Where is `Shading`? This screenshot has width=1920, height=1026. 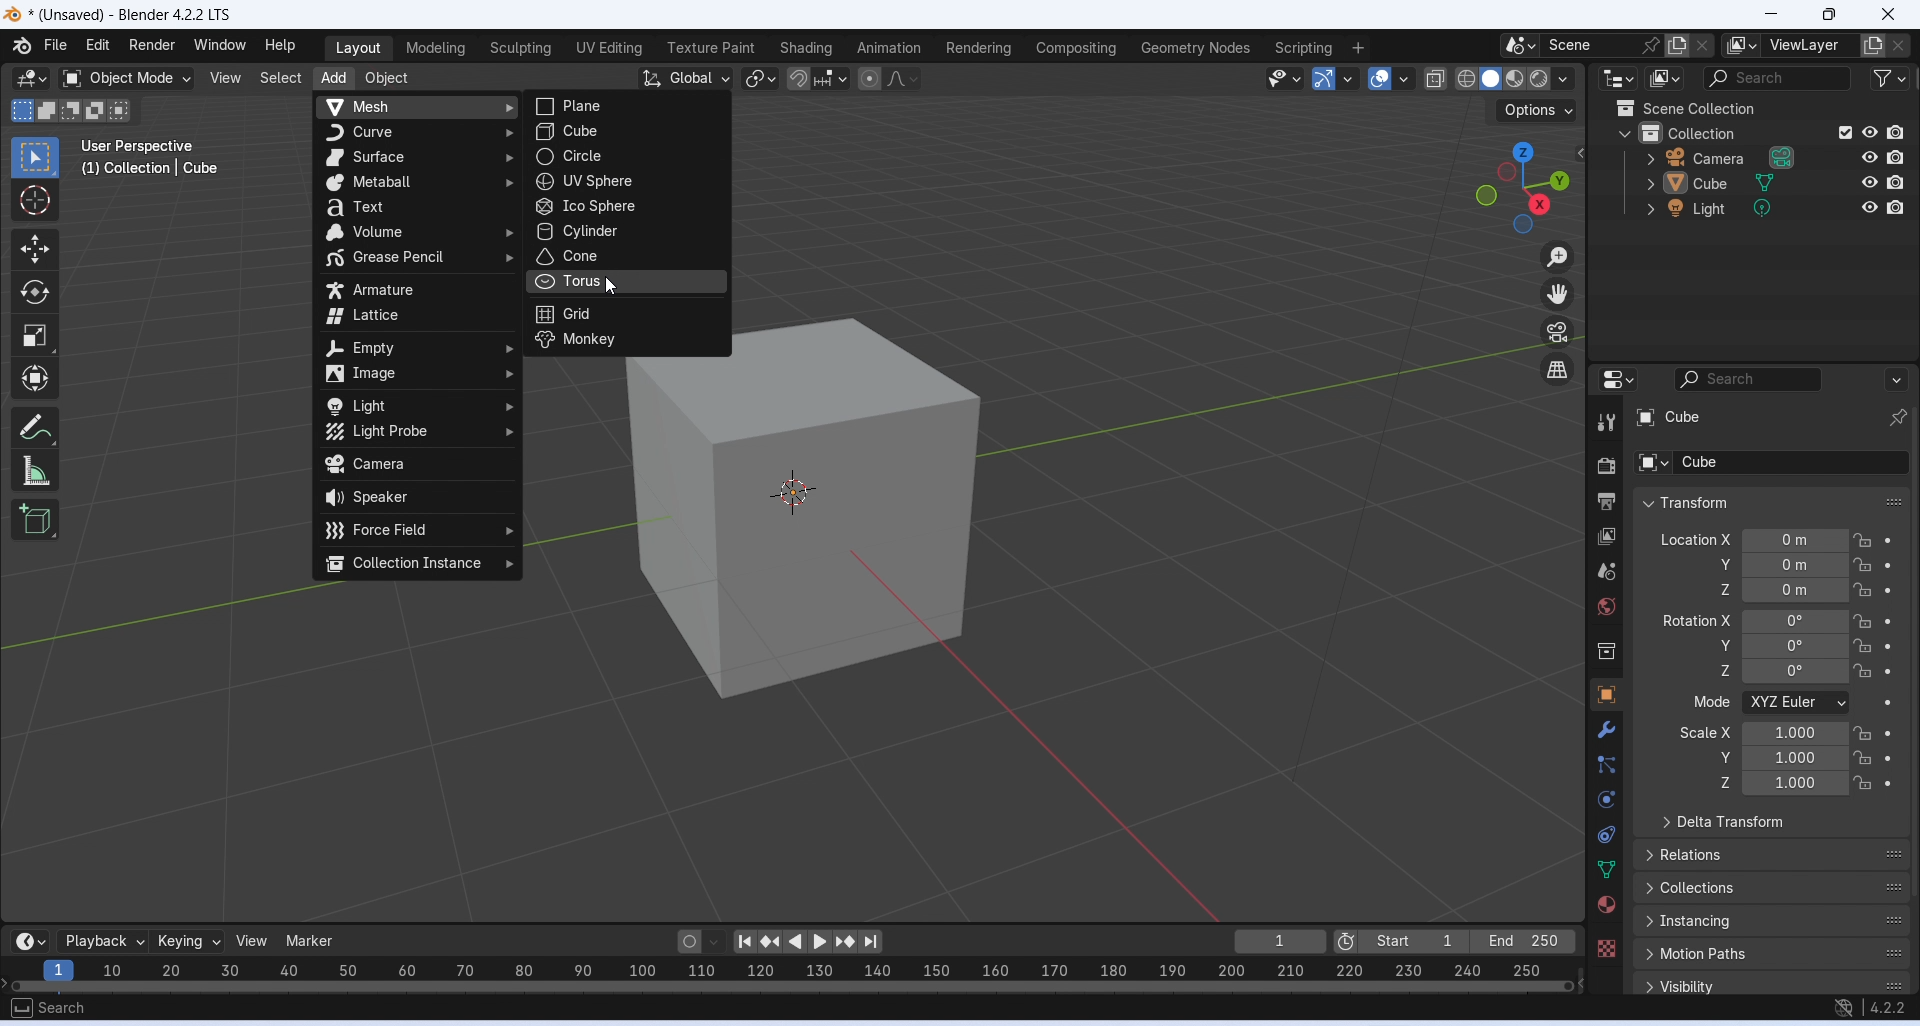
Shading is located at coordinates (806, 49).